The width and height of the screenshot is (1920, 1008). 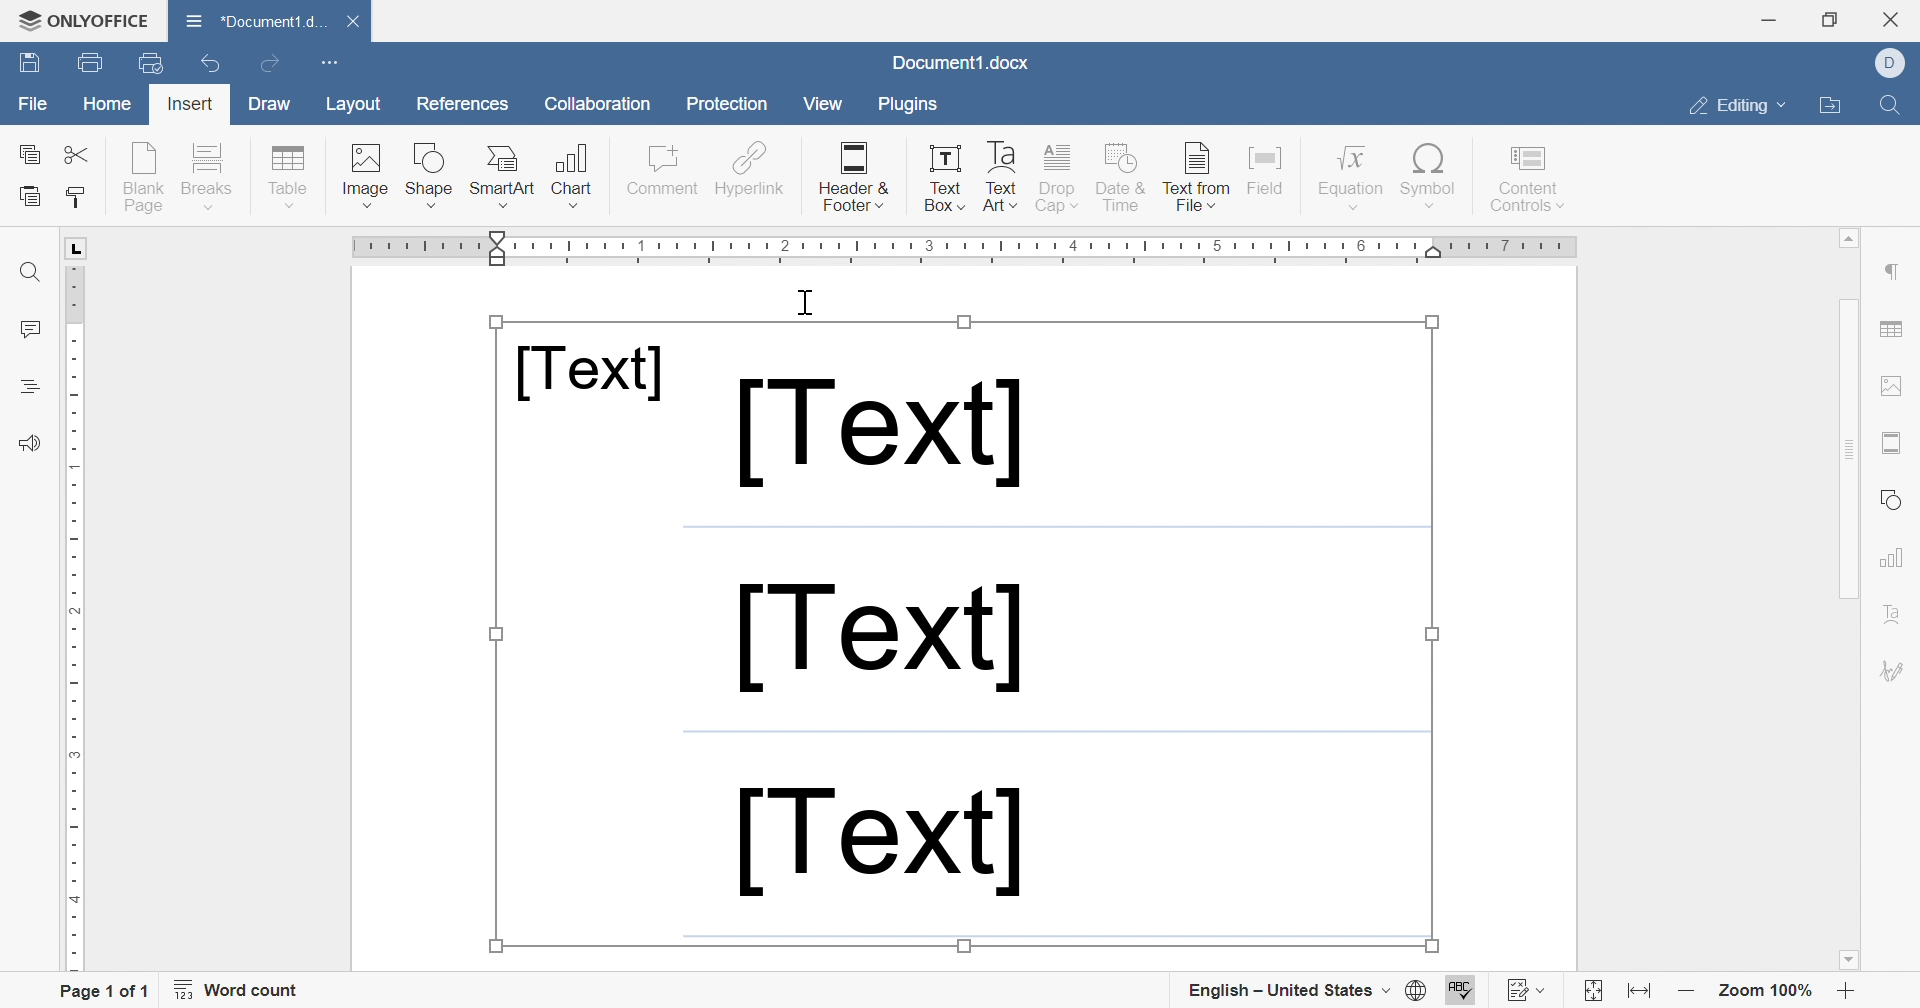 What do you see at coordinates (1688, 991) in the screenshot?
I see `Zoom out` at bounding box center [1688, 991].